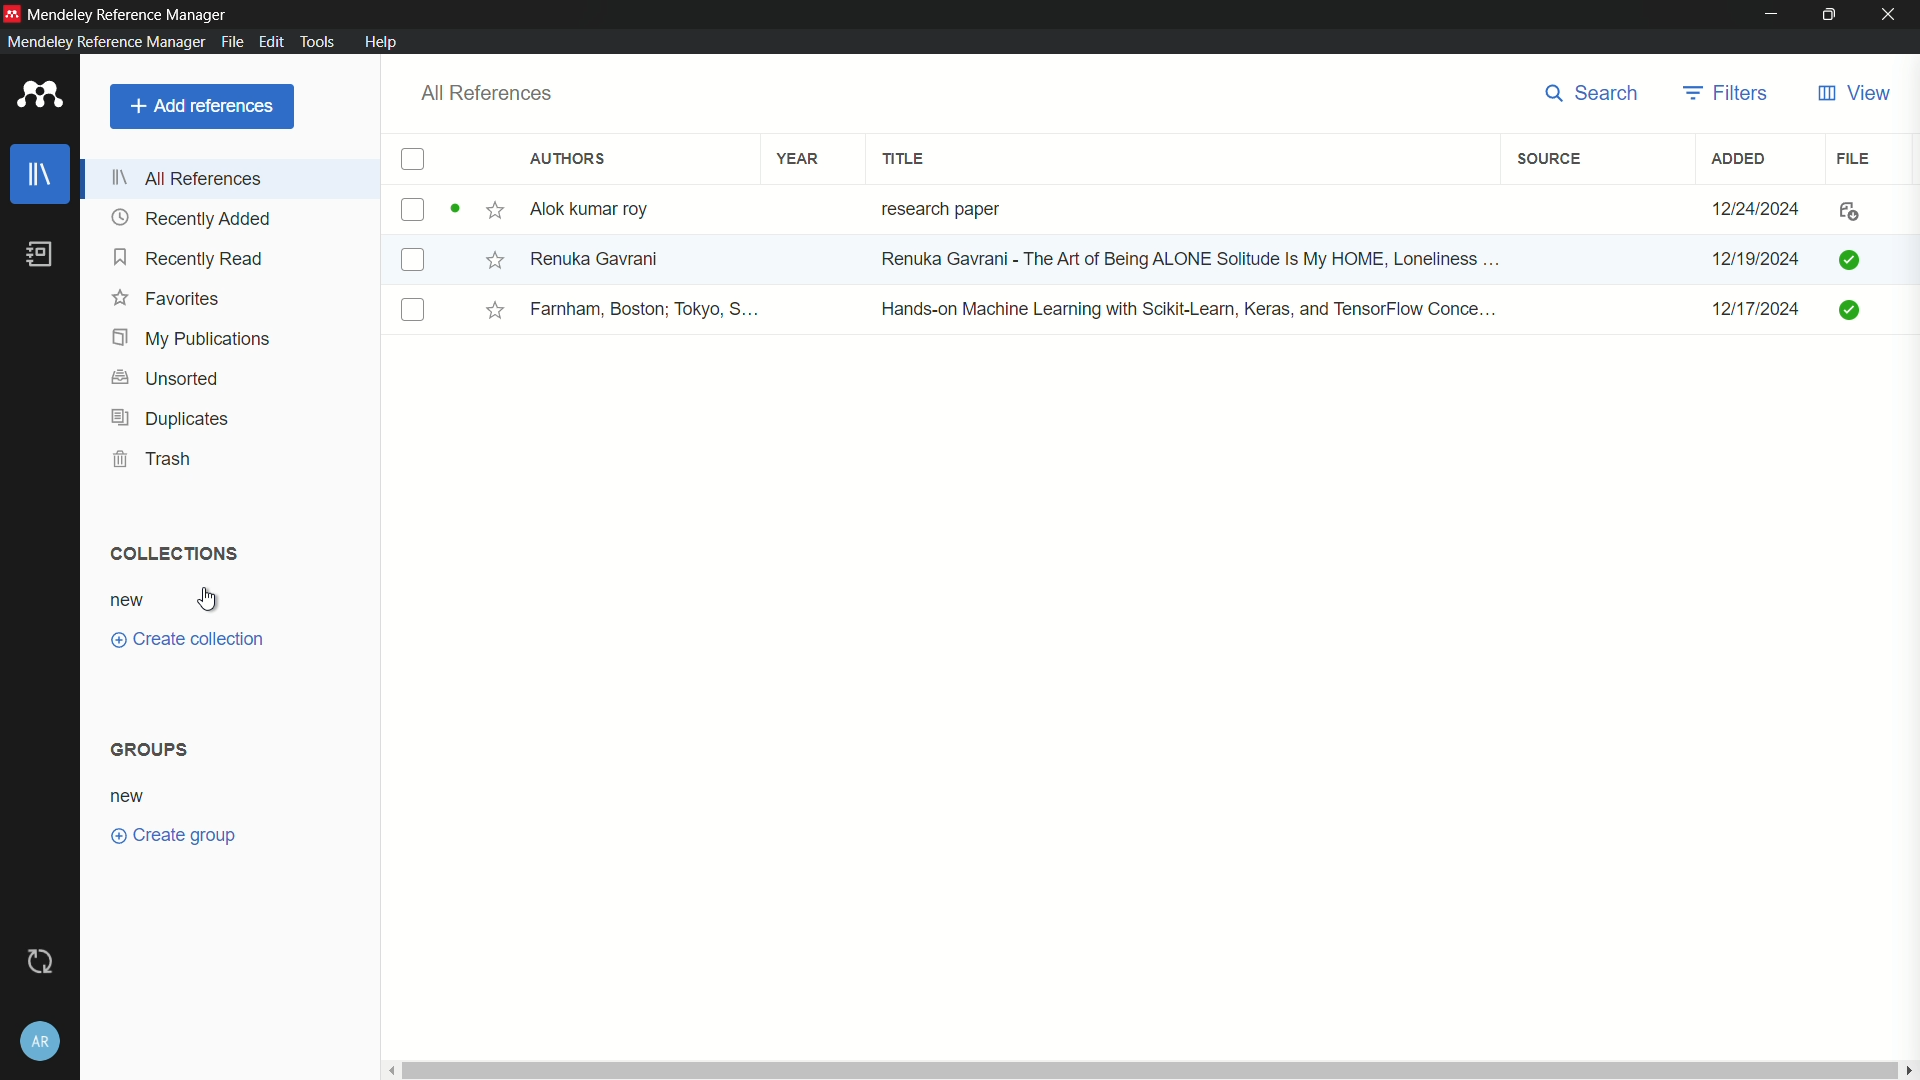 The width and height of the screenshot is (1920, 1080). What do you see at coordinates (1744, 309) in the screenshot?
I see `12/17/2024` at bounding box center [1744, 309].